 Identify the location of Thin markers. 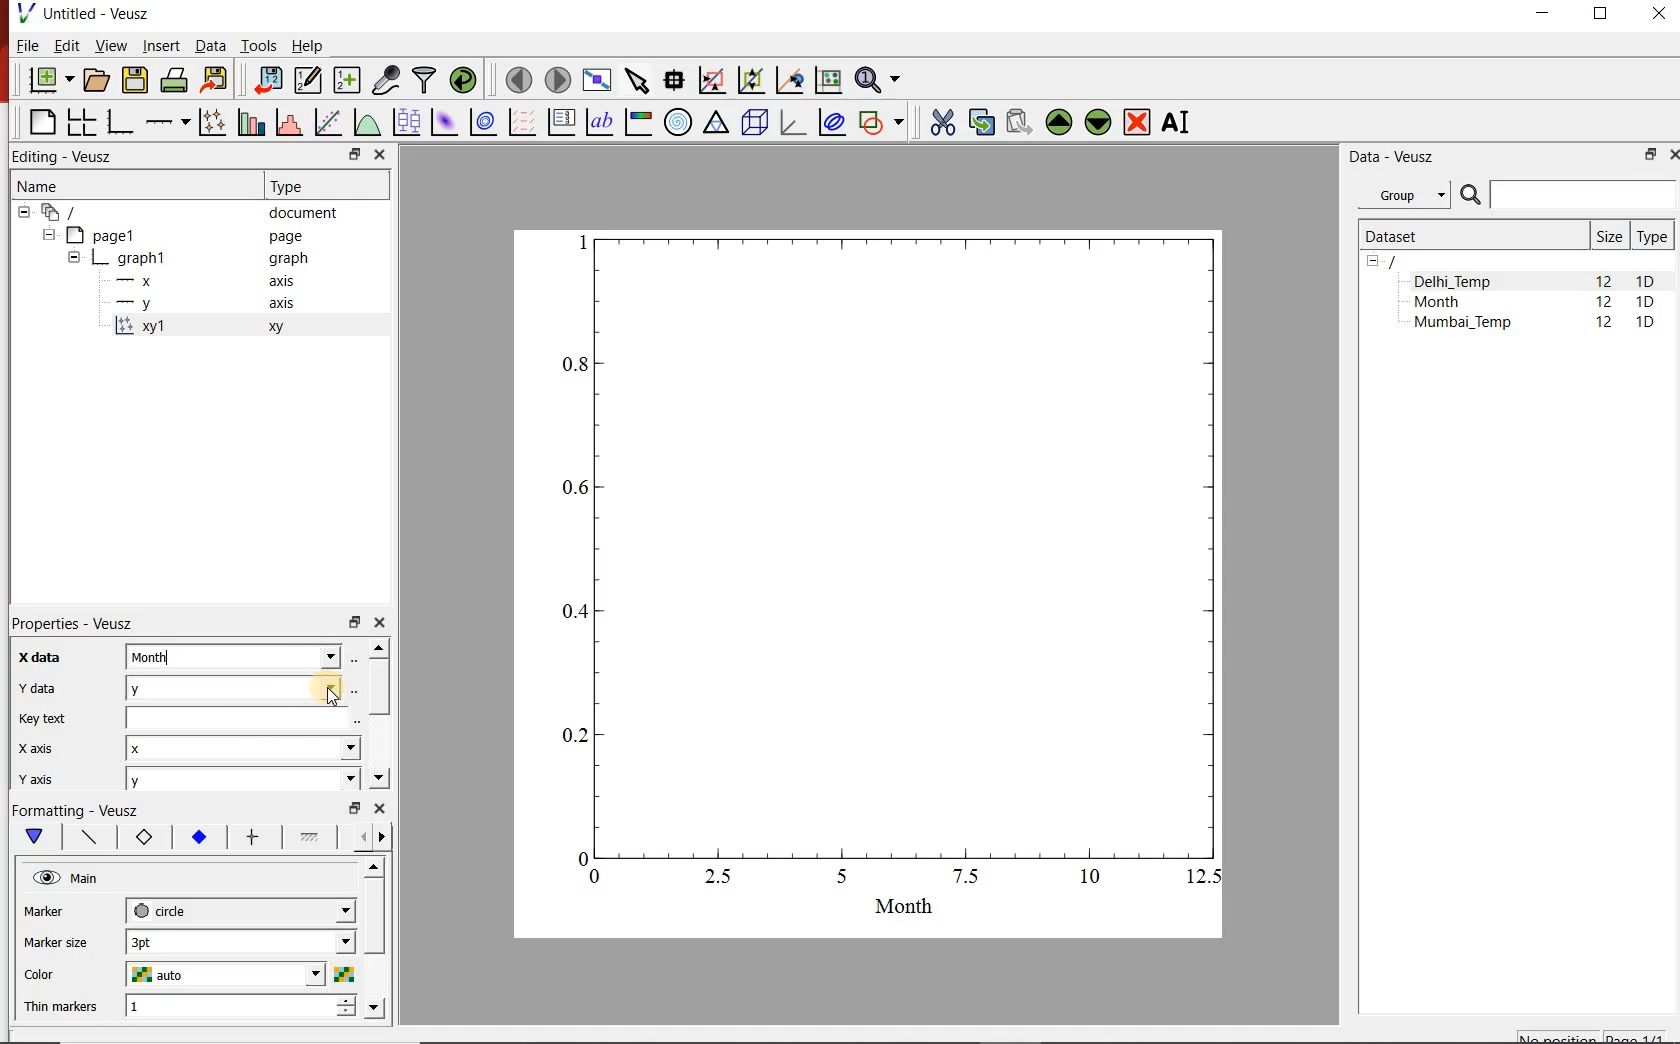
(59, 1008).